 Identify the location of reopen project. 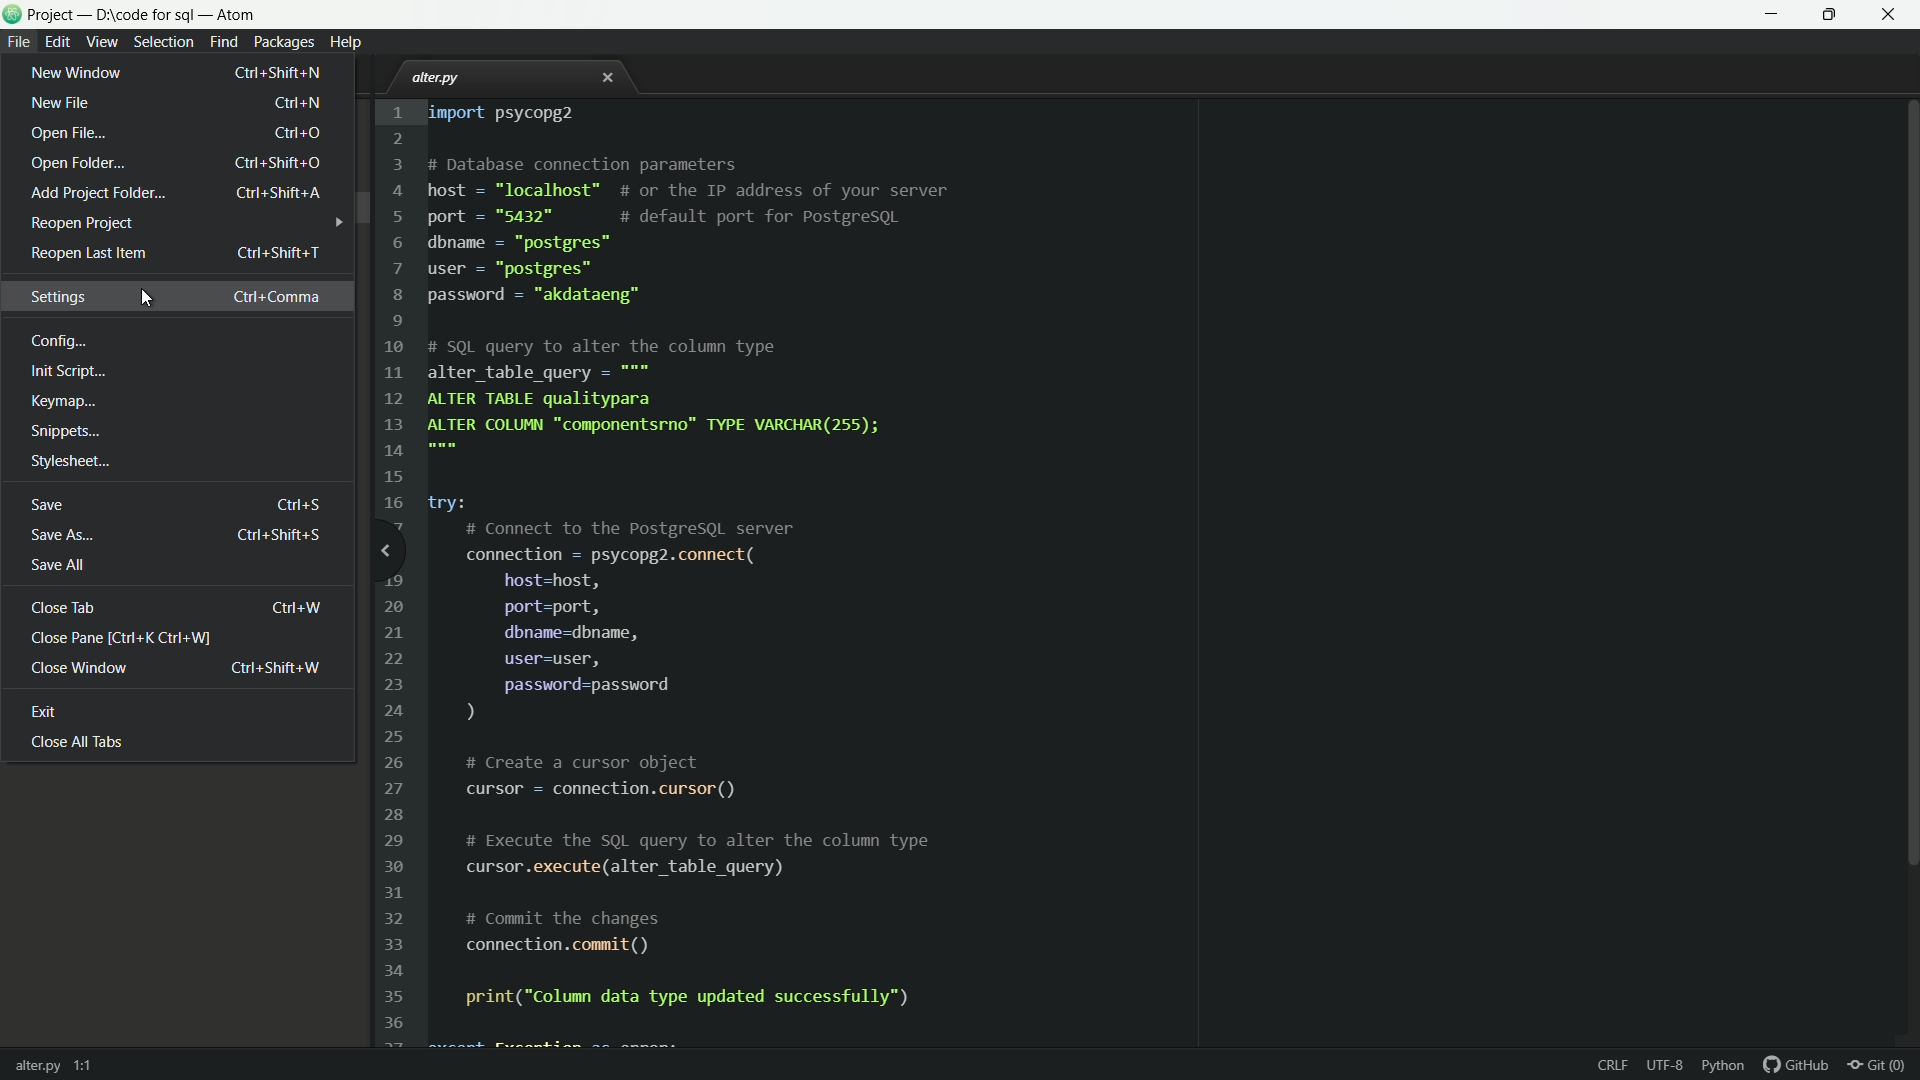
(83, 224).